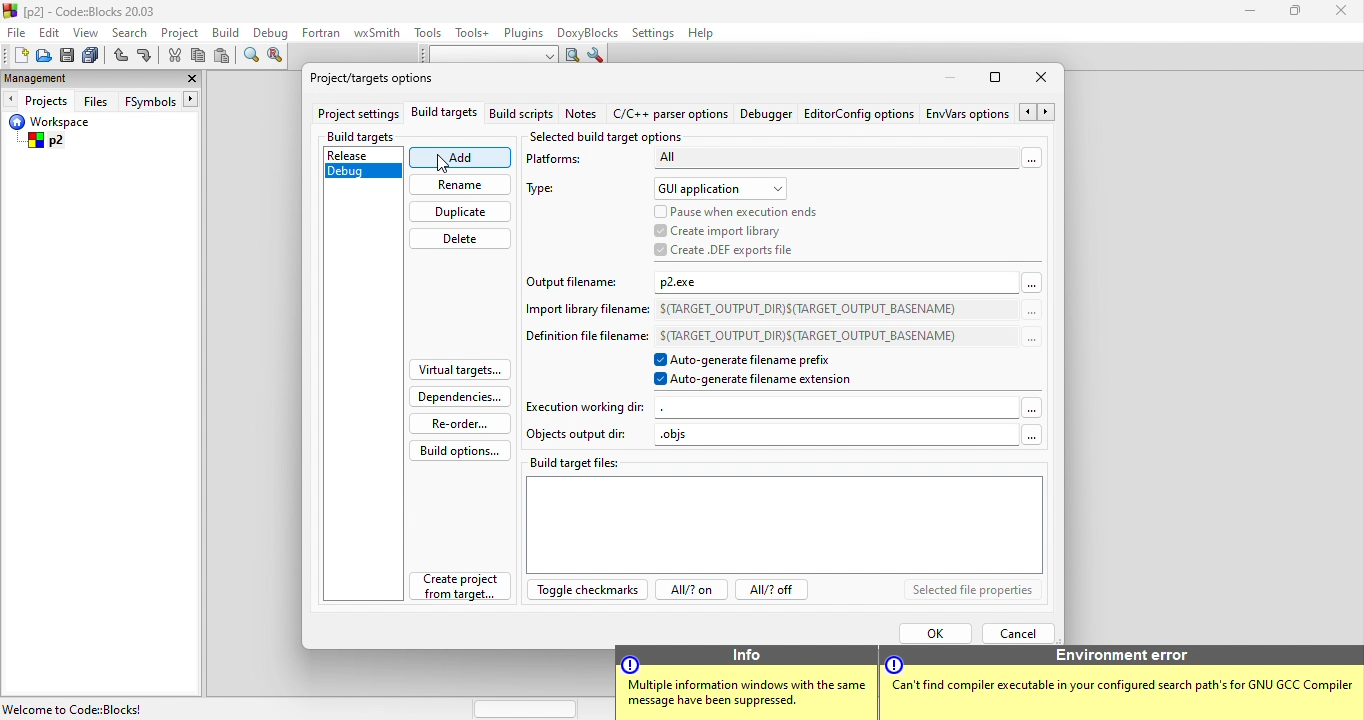 This screenshot has width=1364, height=720. I want to click on horizontal scroll bar, so click(528, 708).